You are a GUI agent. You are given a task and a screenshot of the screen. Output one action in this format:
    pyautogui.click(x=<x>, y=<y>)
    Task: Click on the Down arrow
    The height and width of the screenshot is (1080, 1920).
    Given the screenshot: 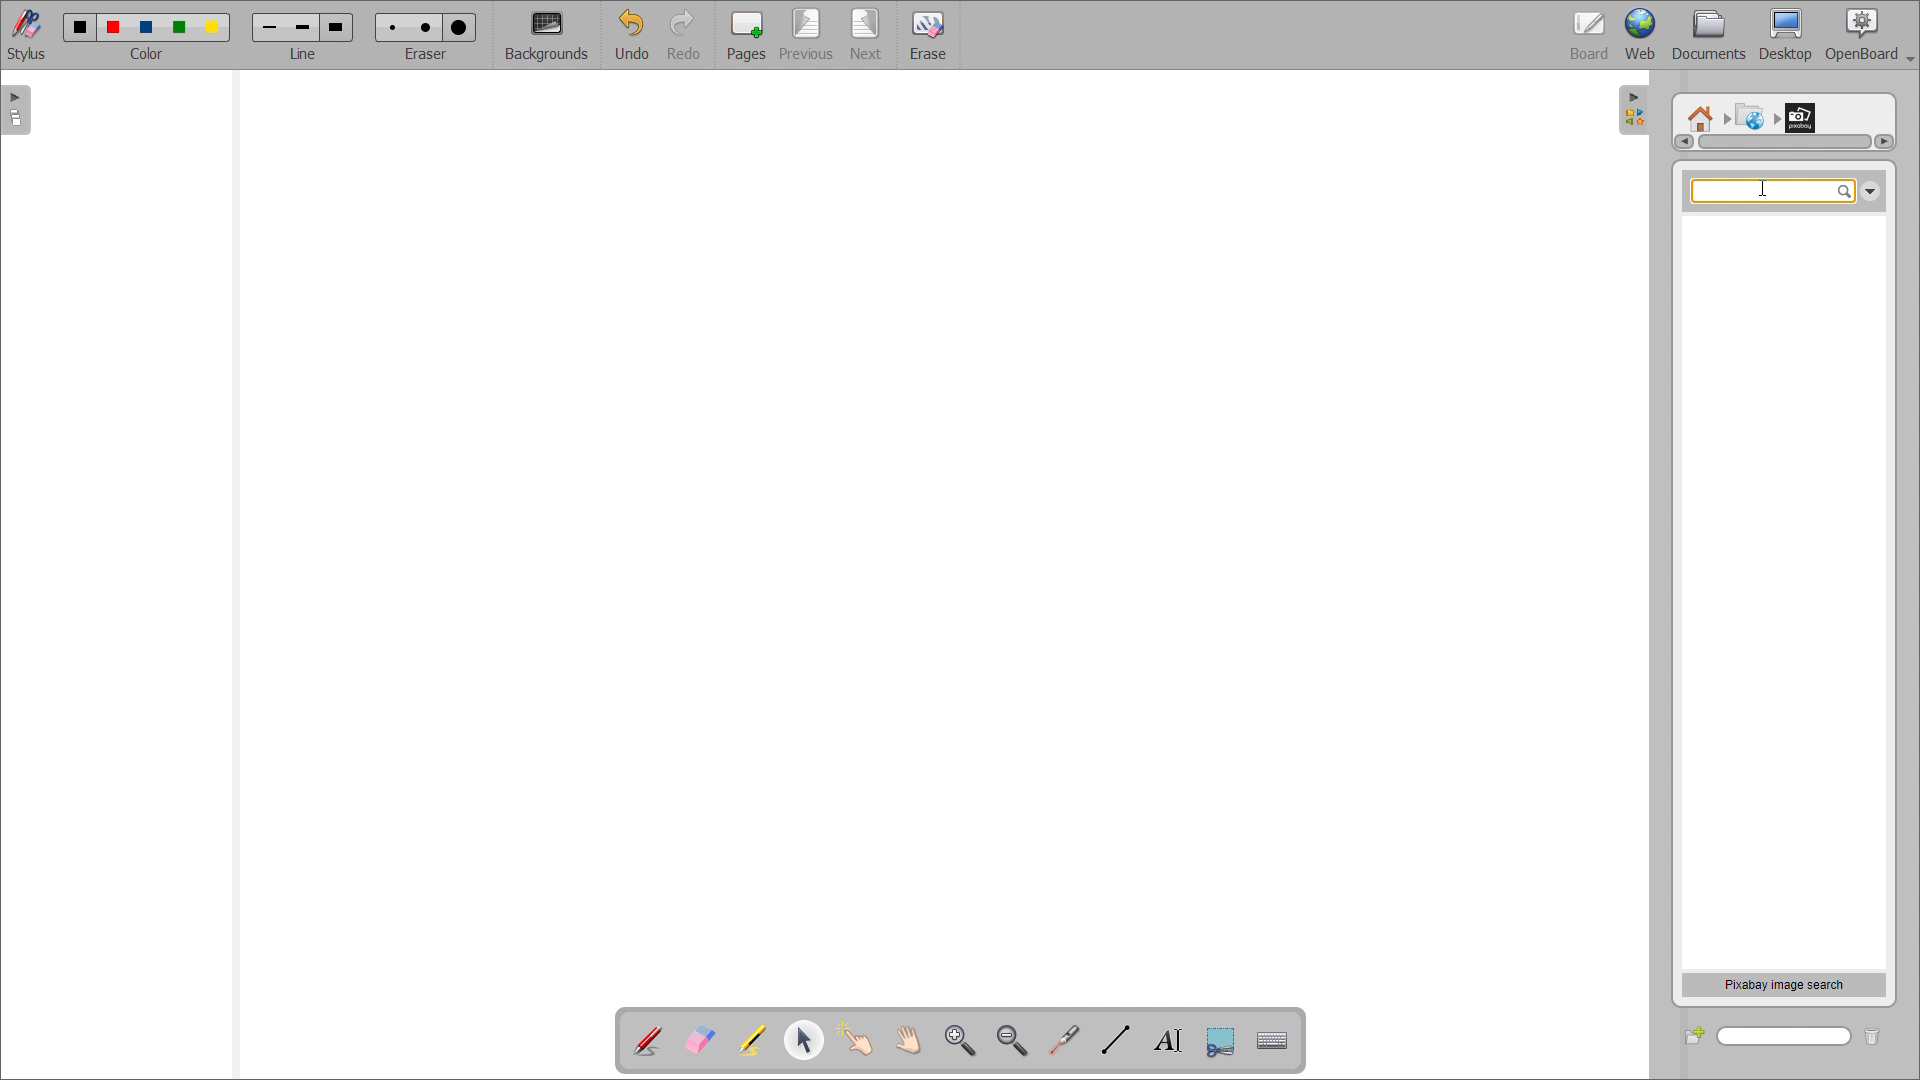 What is the action you would take?
    pyautogui.click(x=1870, y=188)
    